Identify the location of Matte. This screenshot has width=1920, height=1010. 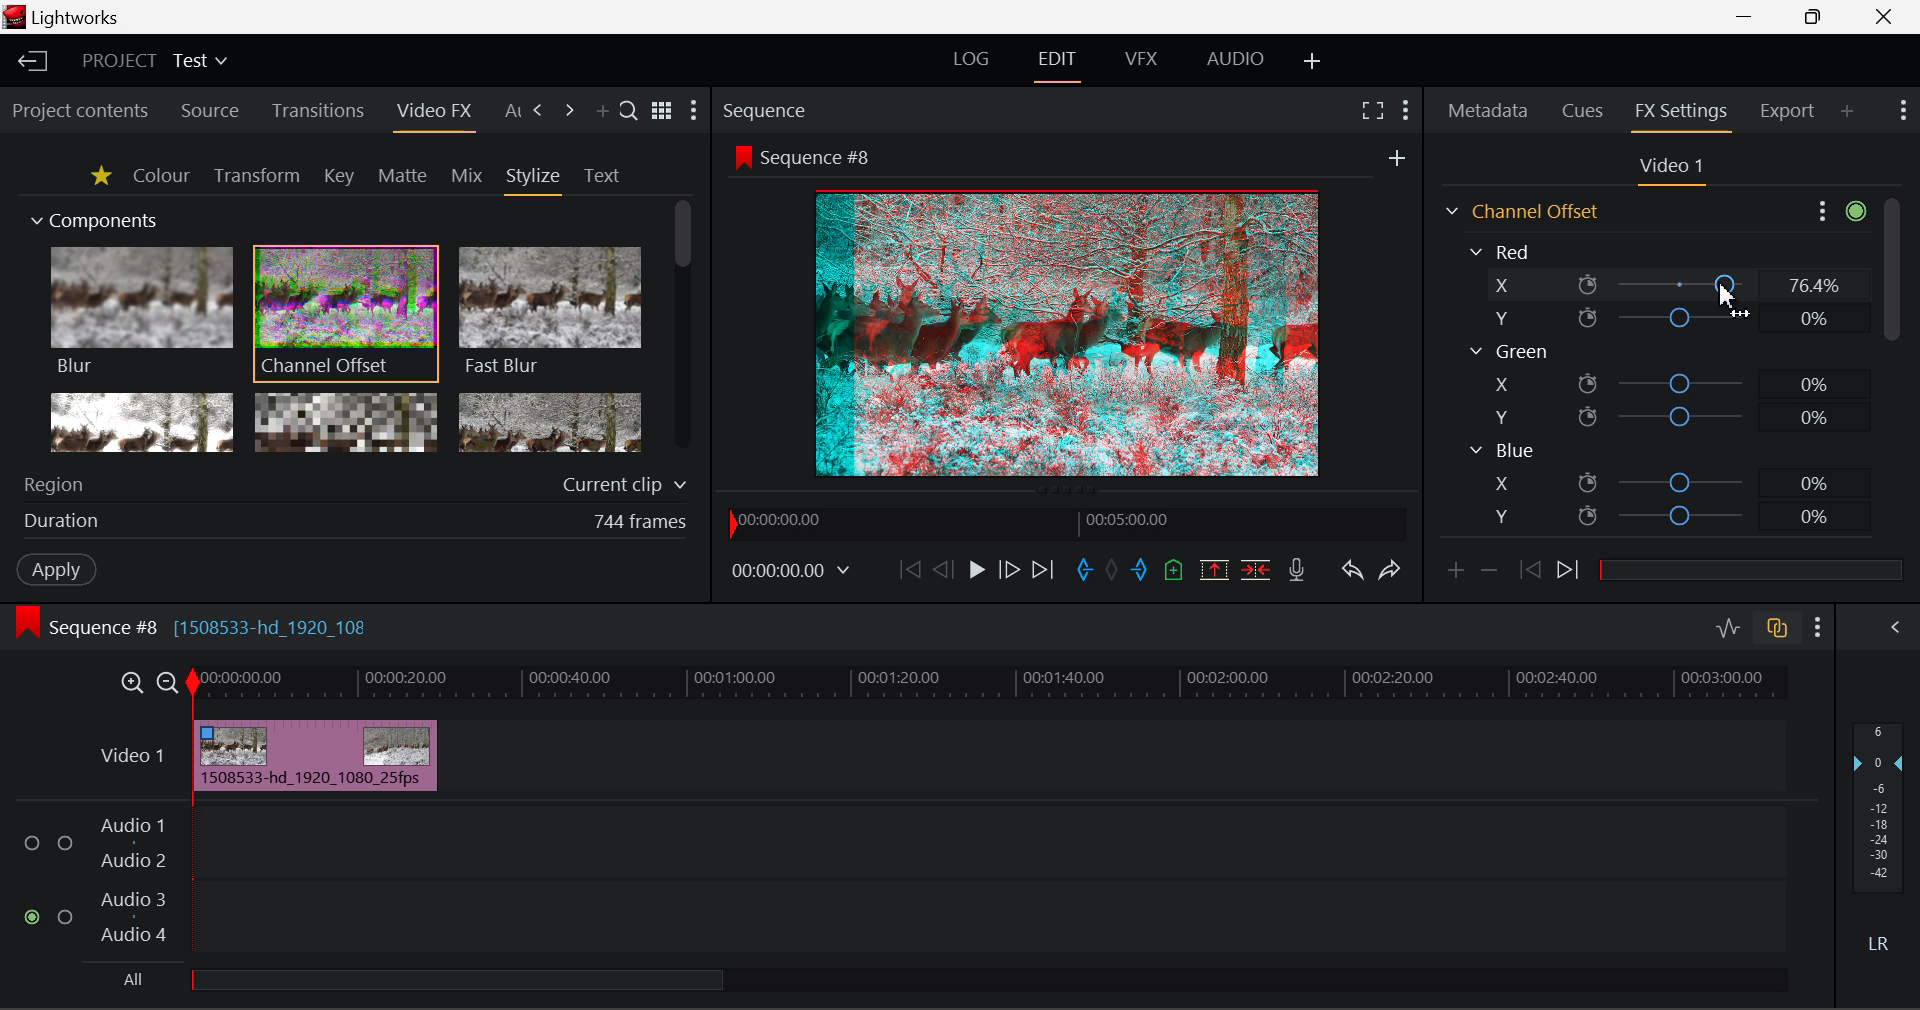
(403, 177).